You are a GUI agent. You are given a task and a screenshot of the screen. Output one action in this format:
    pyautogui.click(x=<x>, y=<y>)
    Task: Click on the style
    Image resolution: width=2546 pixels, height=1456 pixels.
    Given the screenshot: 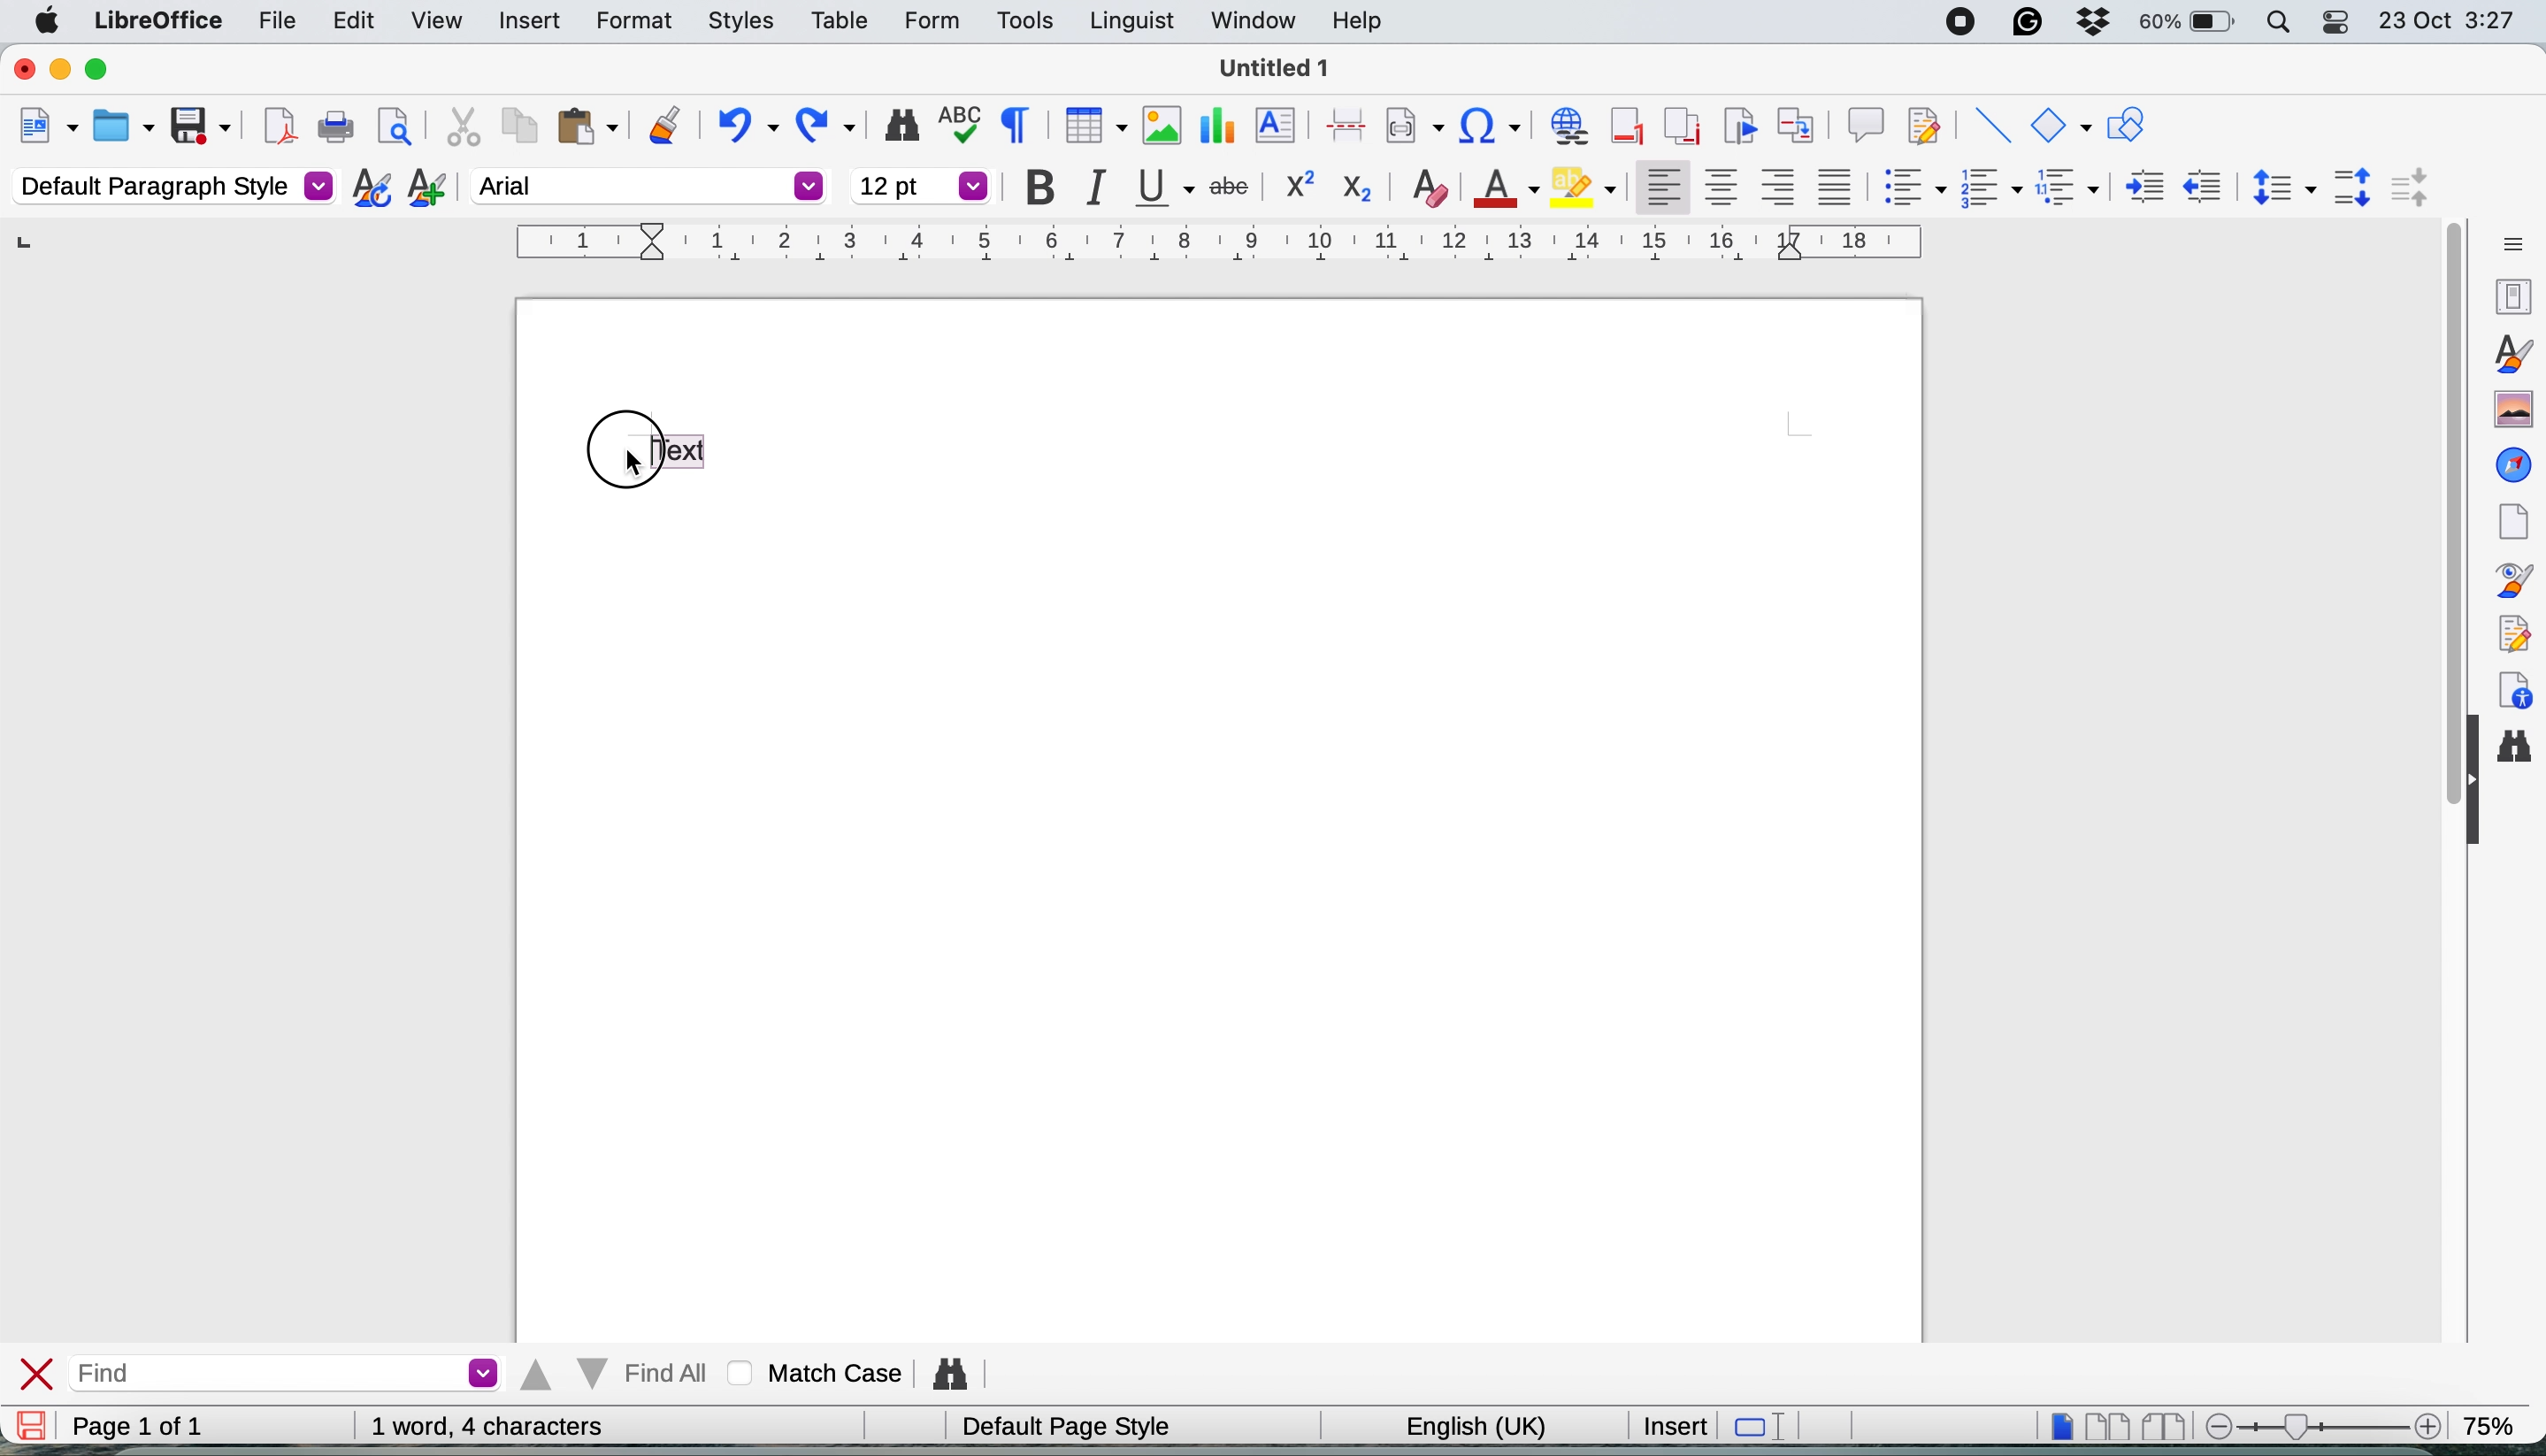 What is the action you would take?
    pyautogui.click(x=1217, y=242)
    